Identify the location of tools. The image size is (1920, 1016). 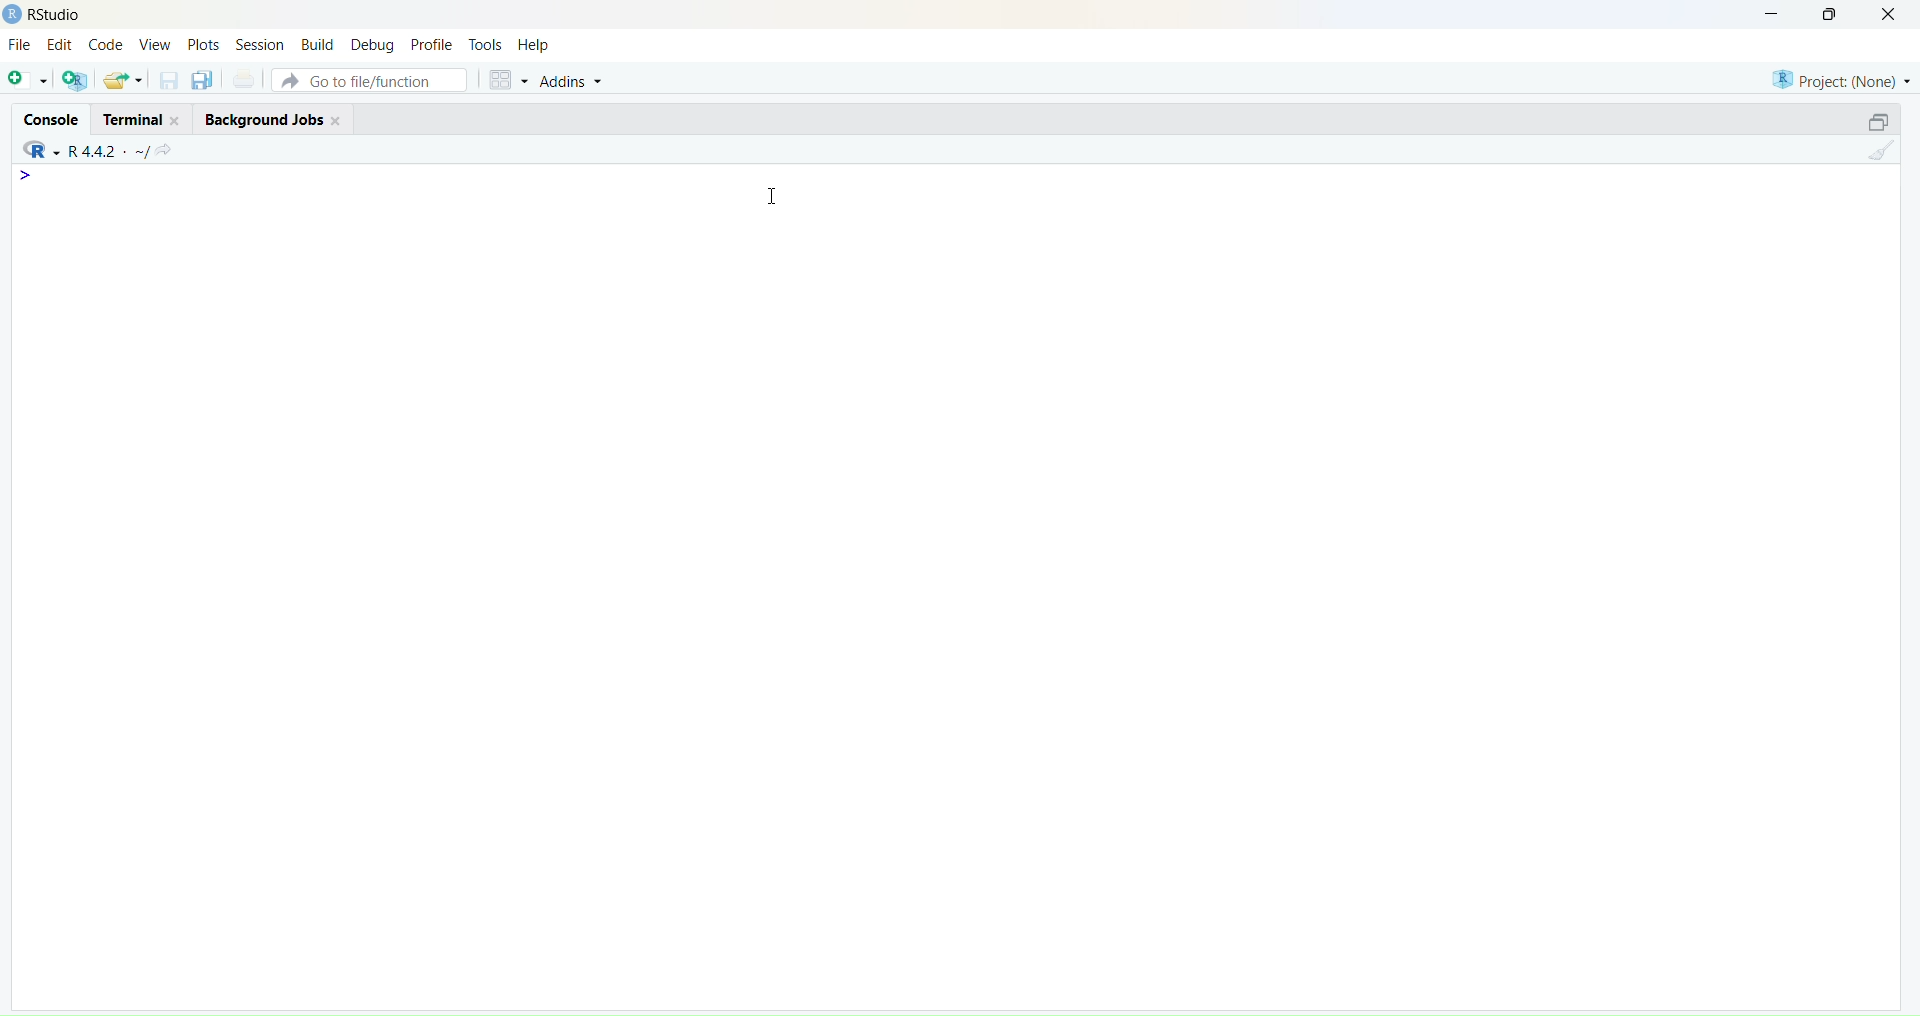
(485, 44).